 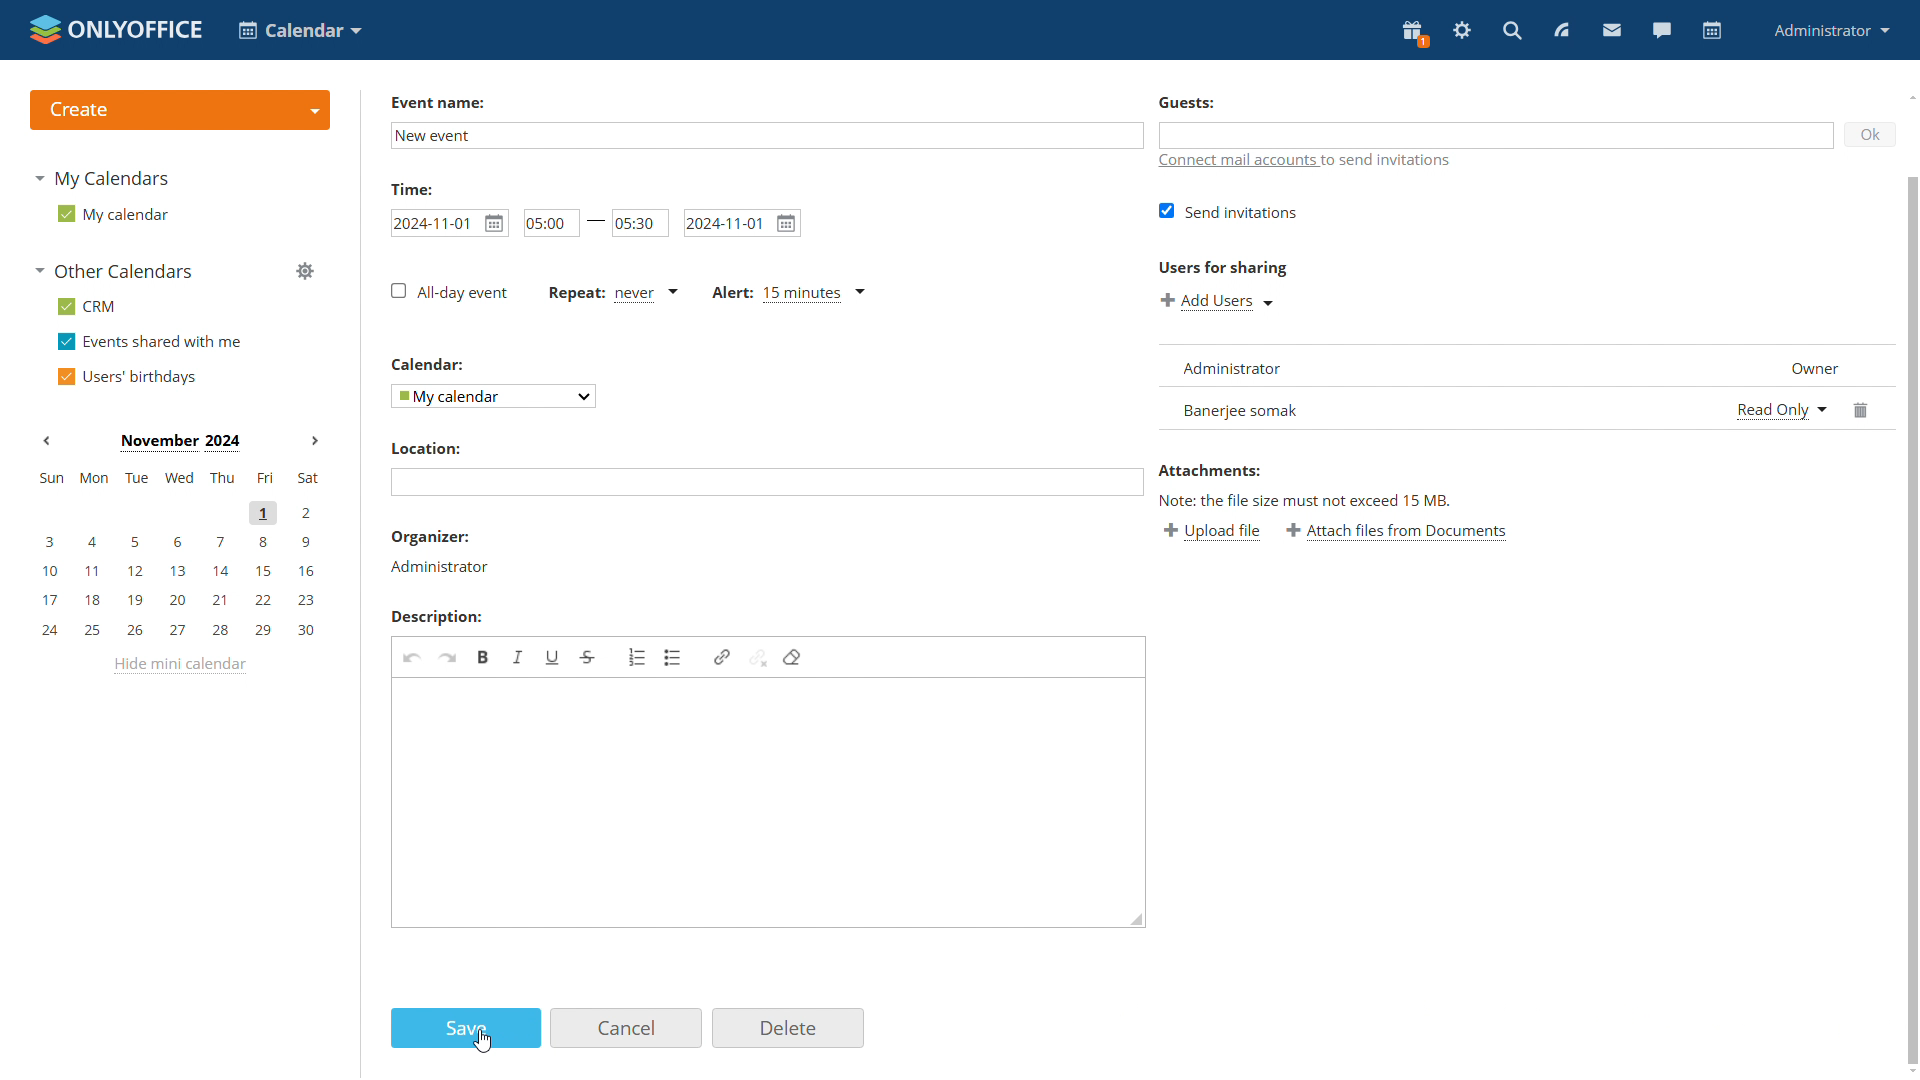 I want to click on Attachments, so click(x=1211, y=471).